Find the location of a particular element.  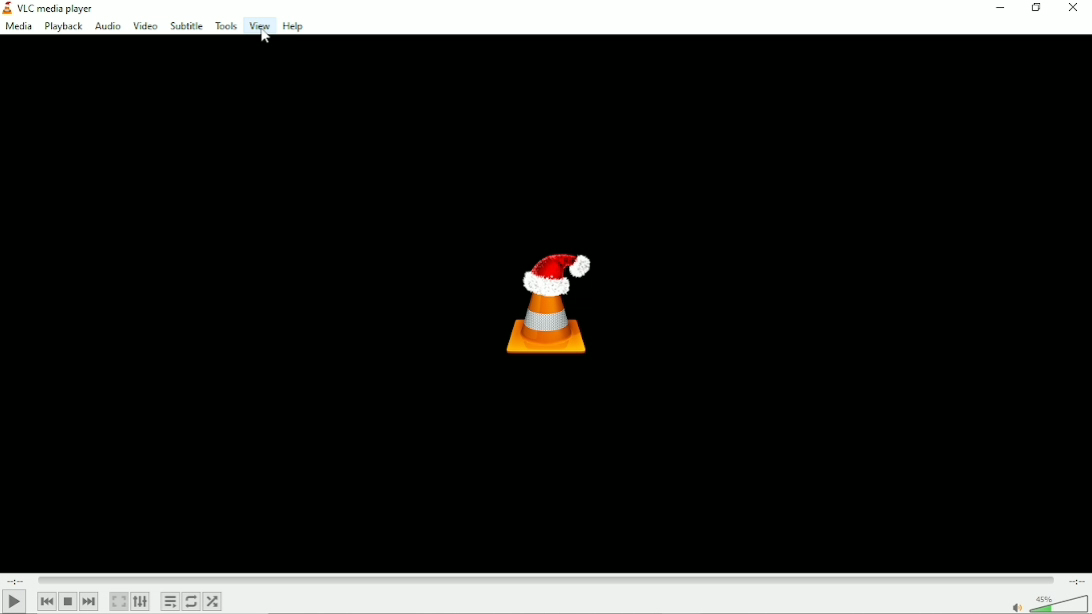

Playback is located at coordinates (61, 27).